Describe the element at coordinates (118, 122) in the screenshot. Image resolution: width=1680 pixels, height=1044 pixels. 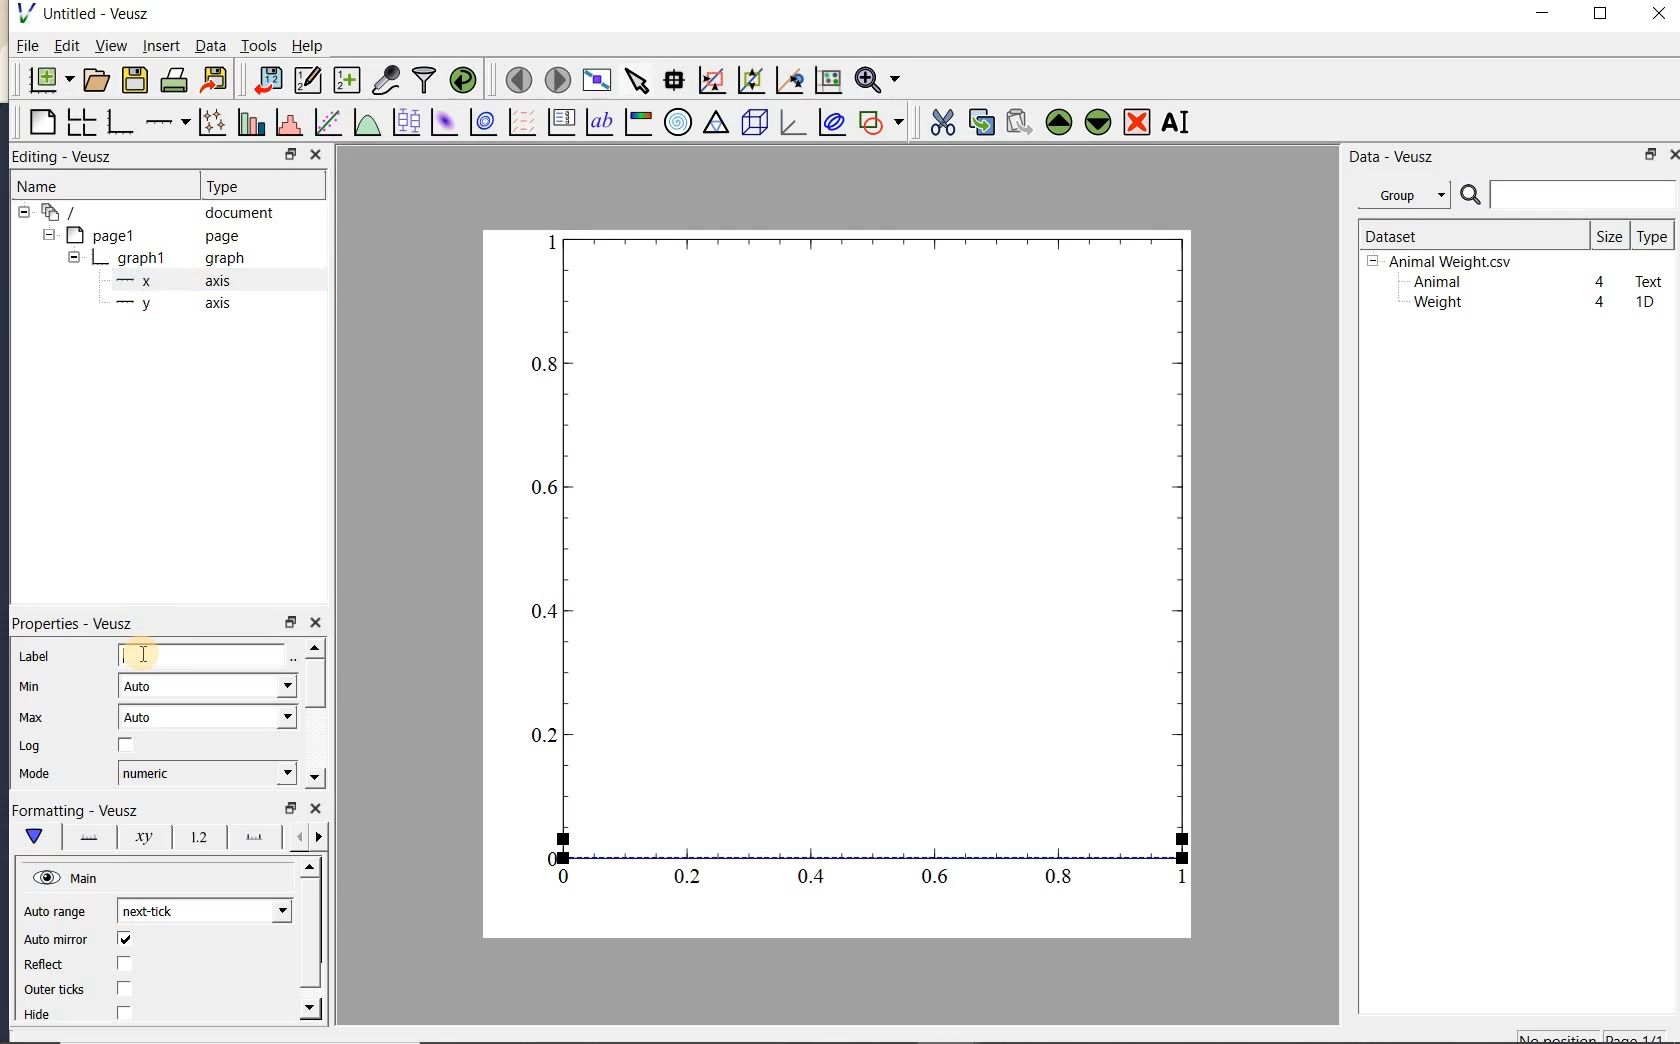
I see `base graph` at that location.